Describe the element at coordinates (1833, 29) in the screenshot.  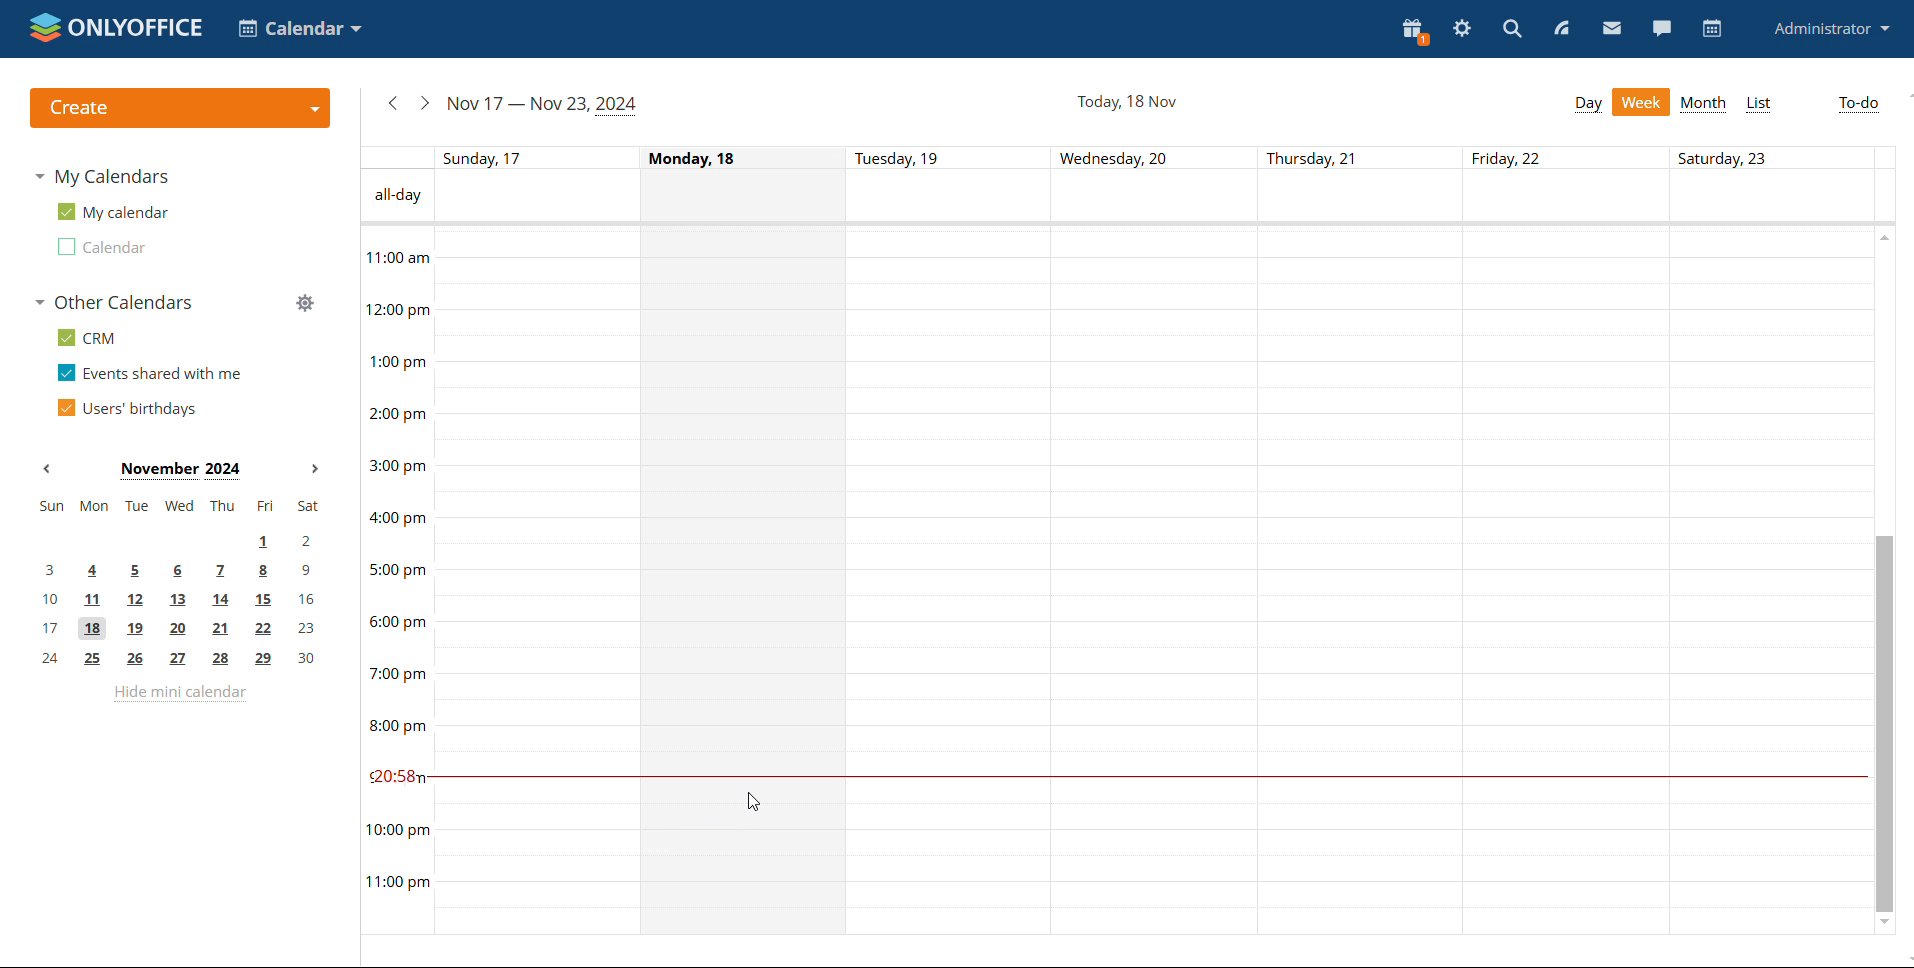
I see `profile` at that location.